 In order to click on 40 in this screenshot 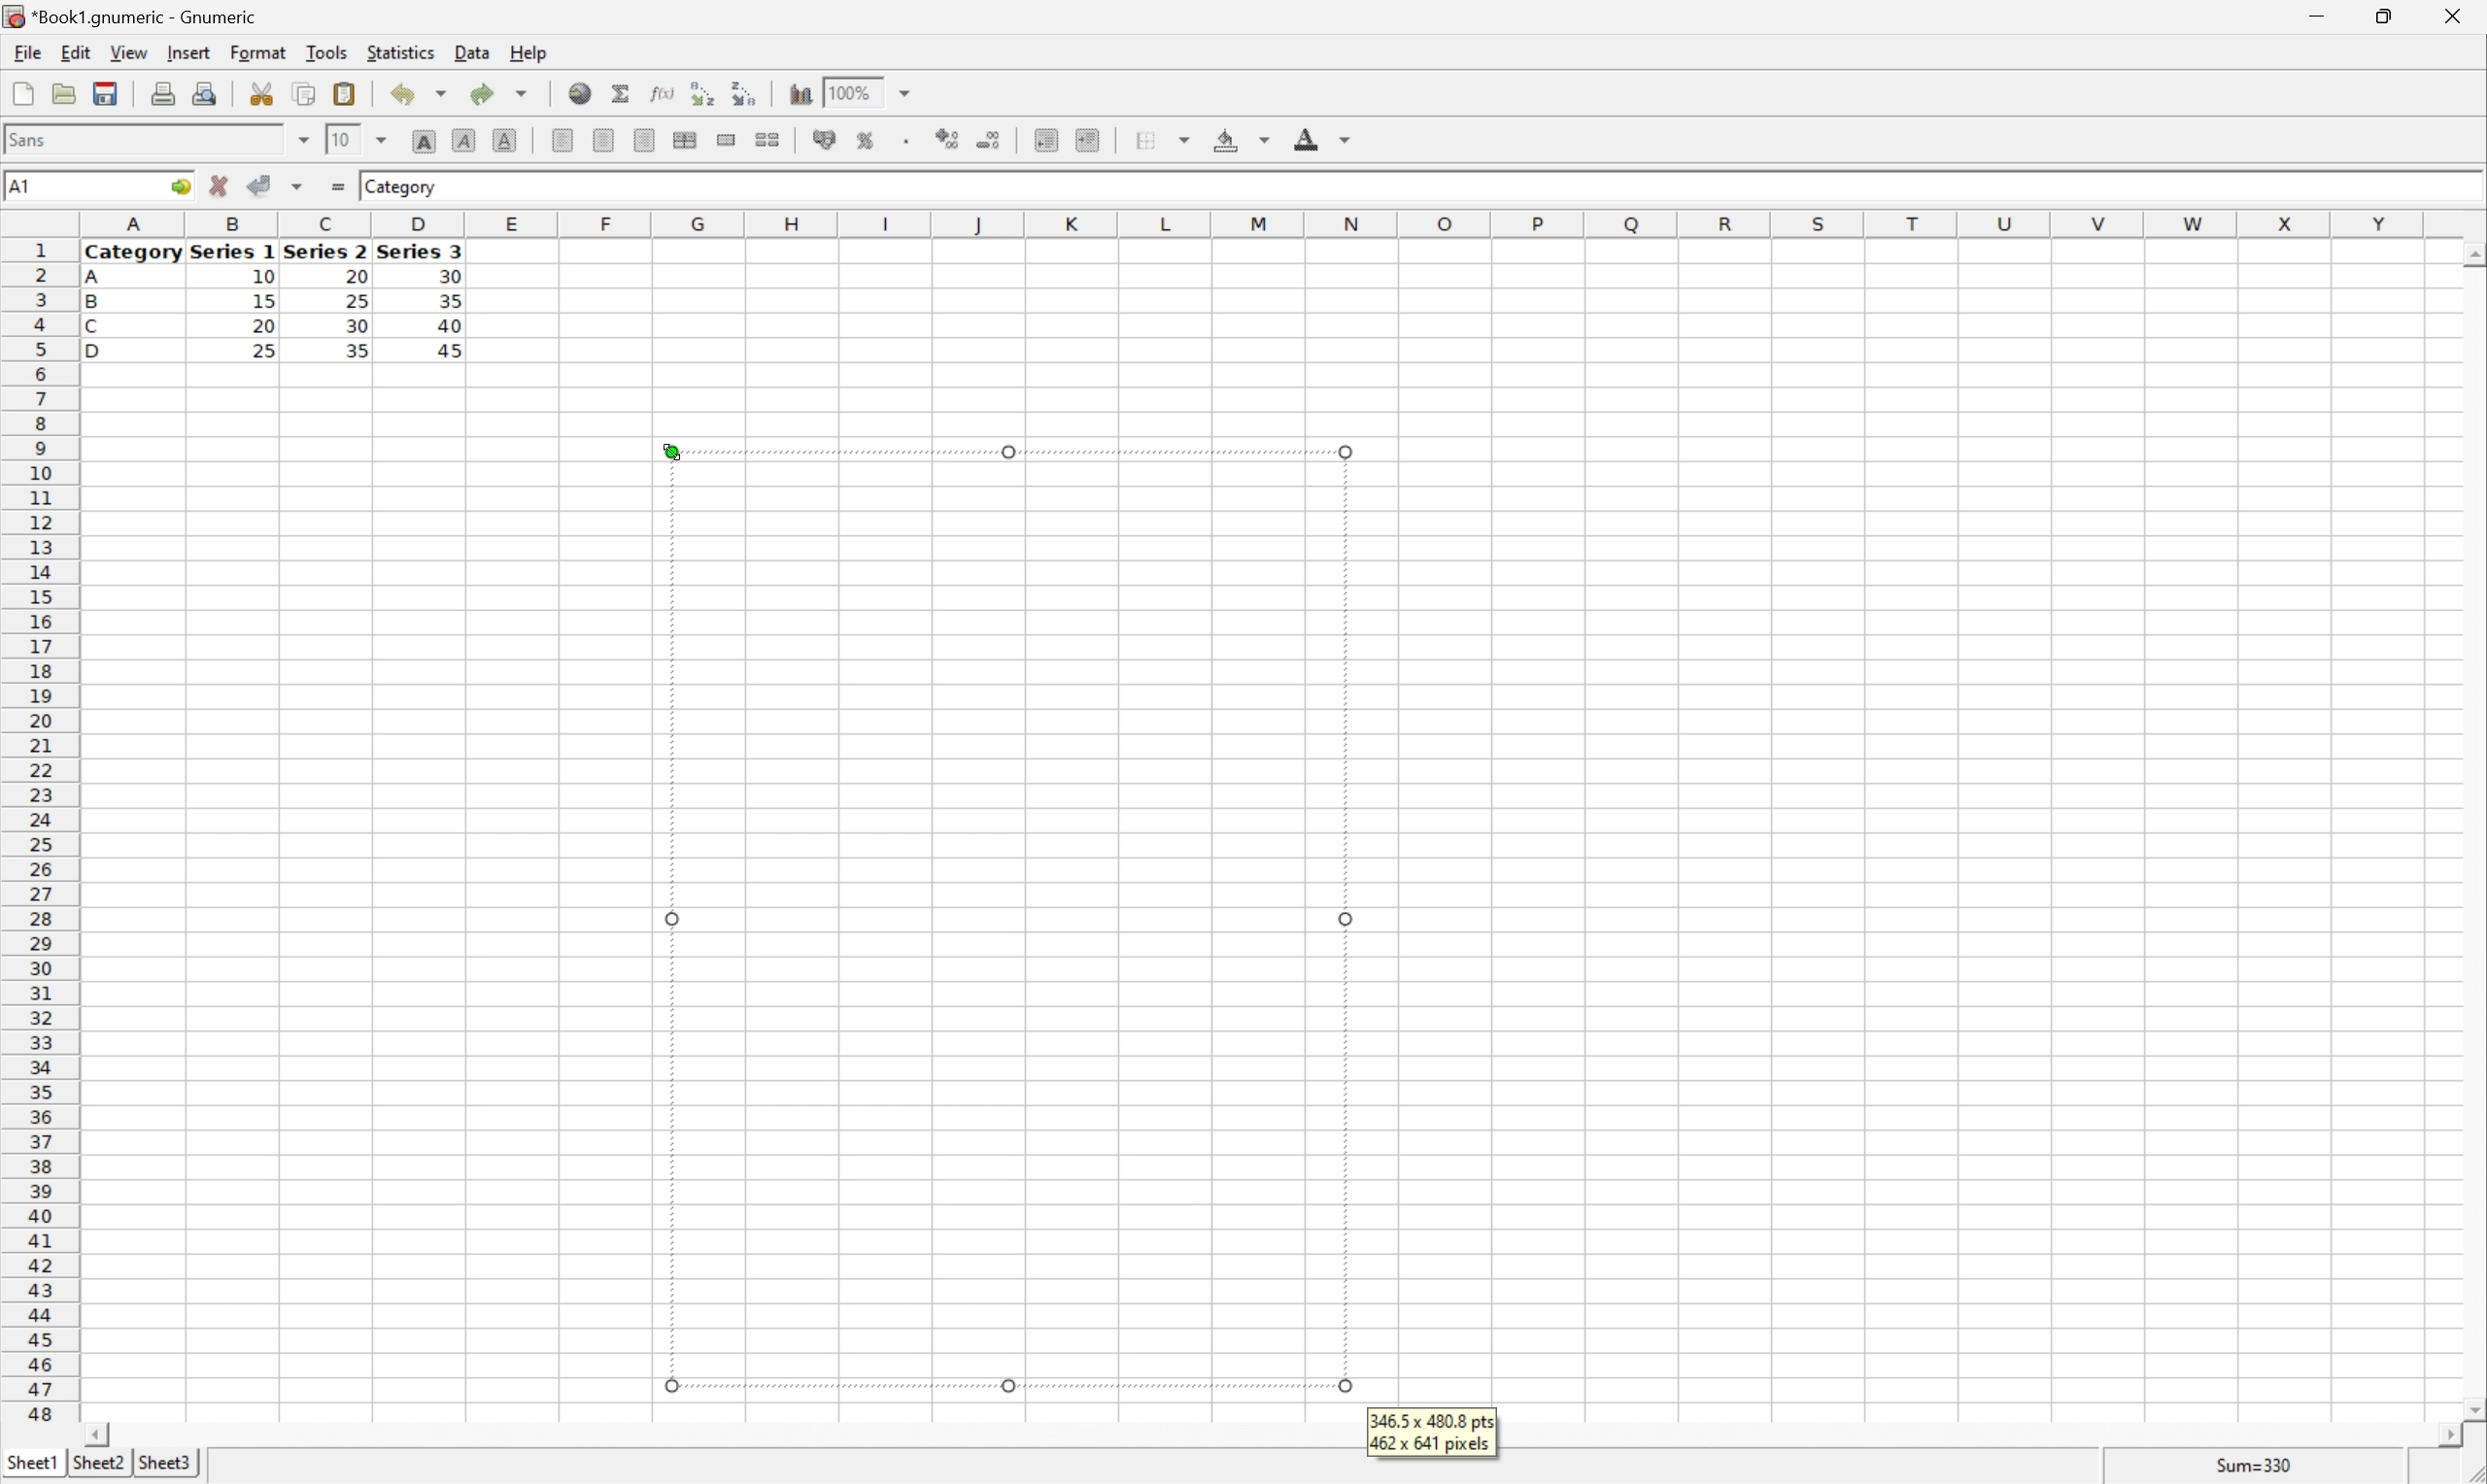, I will do `click(451, 322)`.